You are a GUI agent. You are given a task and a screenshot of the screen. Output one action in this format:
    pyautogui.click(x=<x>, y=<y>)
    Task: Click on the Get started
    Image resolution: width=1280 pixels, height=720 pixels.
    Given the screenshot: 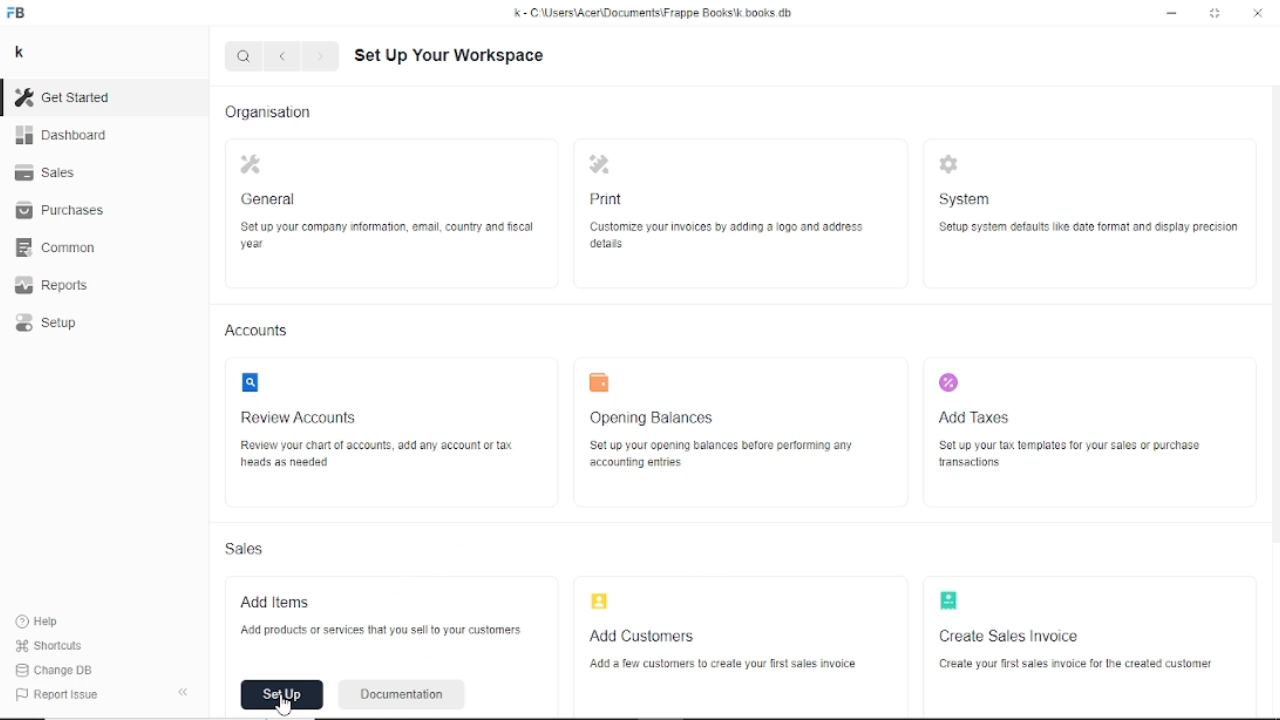 What is the action you would take?
    pyautogui.click(x=71, y=97)
    